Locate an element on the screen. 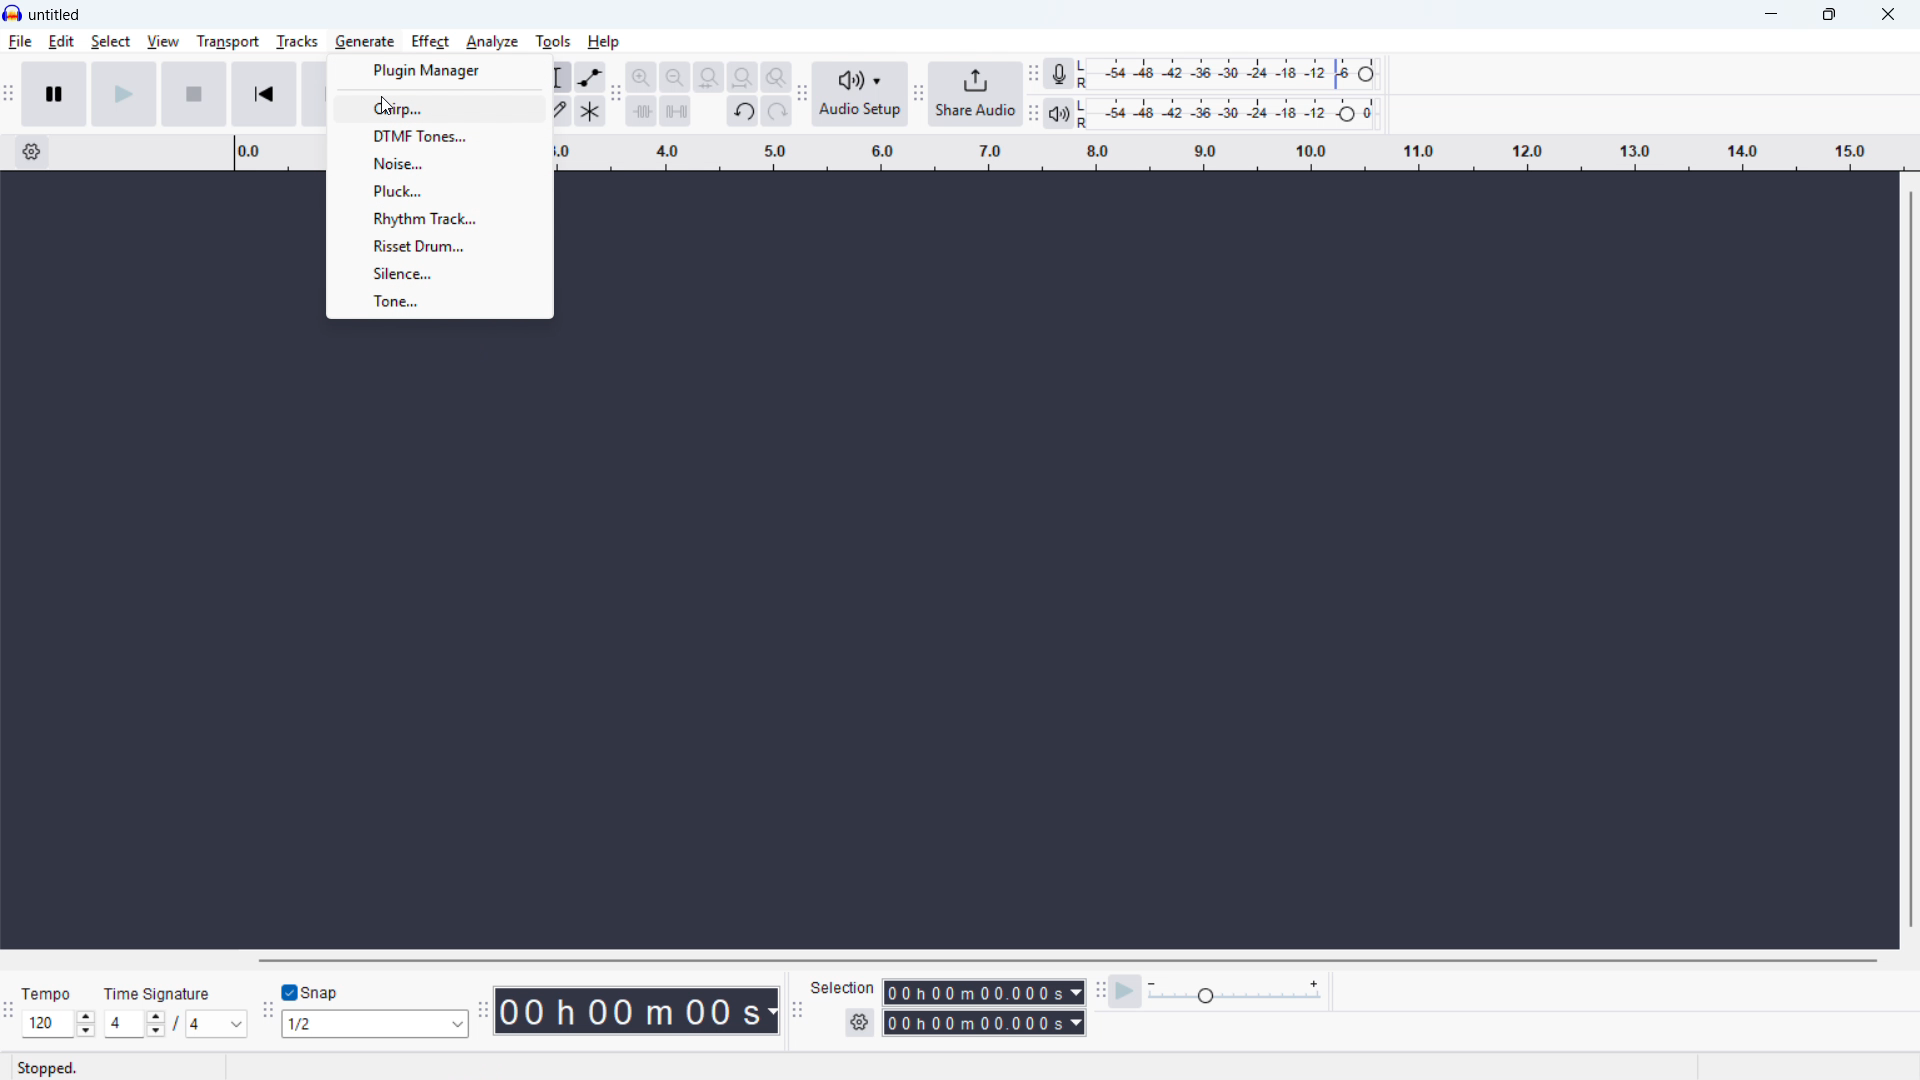 This screenshot has height=1080, width=1920. Multi - tool is located at coordinates (591, 111).